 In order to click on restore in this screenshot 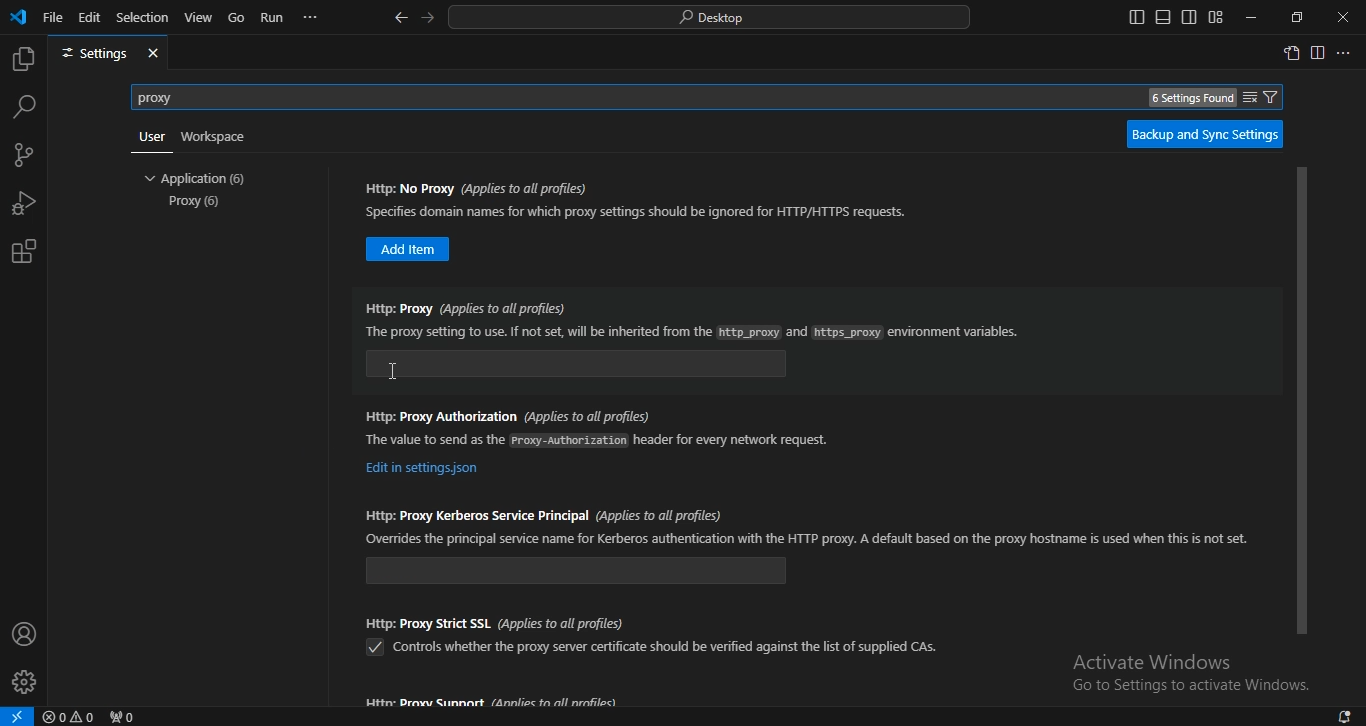, I will do `click(1298, 17)`.